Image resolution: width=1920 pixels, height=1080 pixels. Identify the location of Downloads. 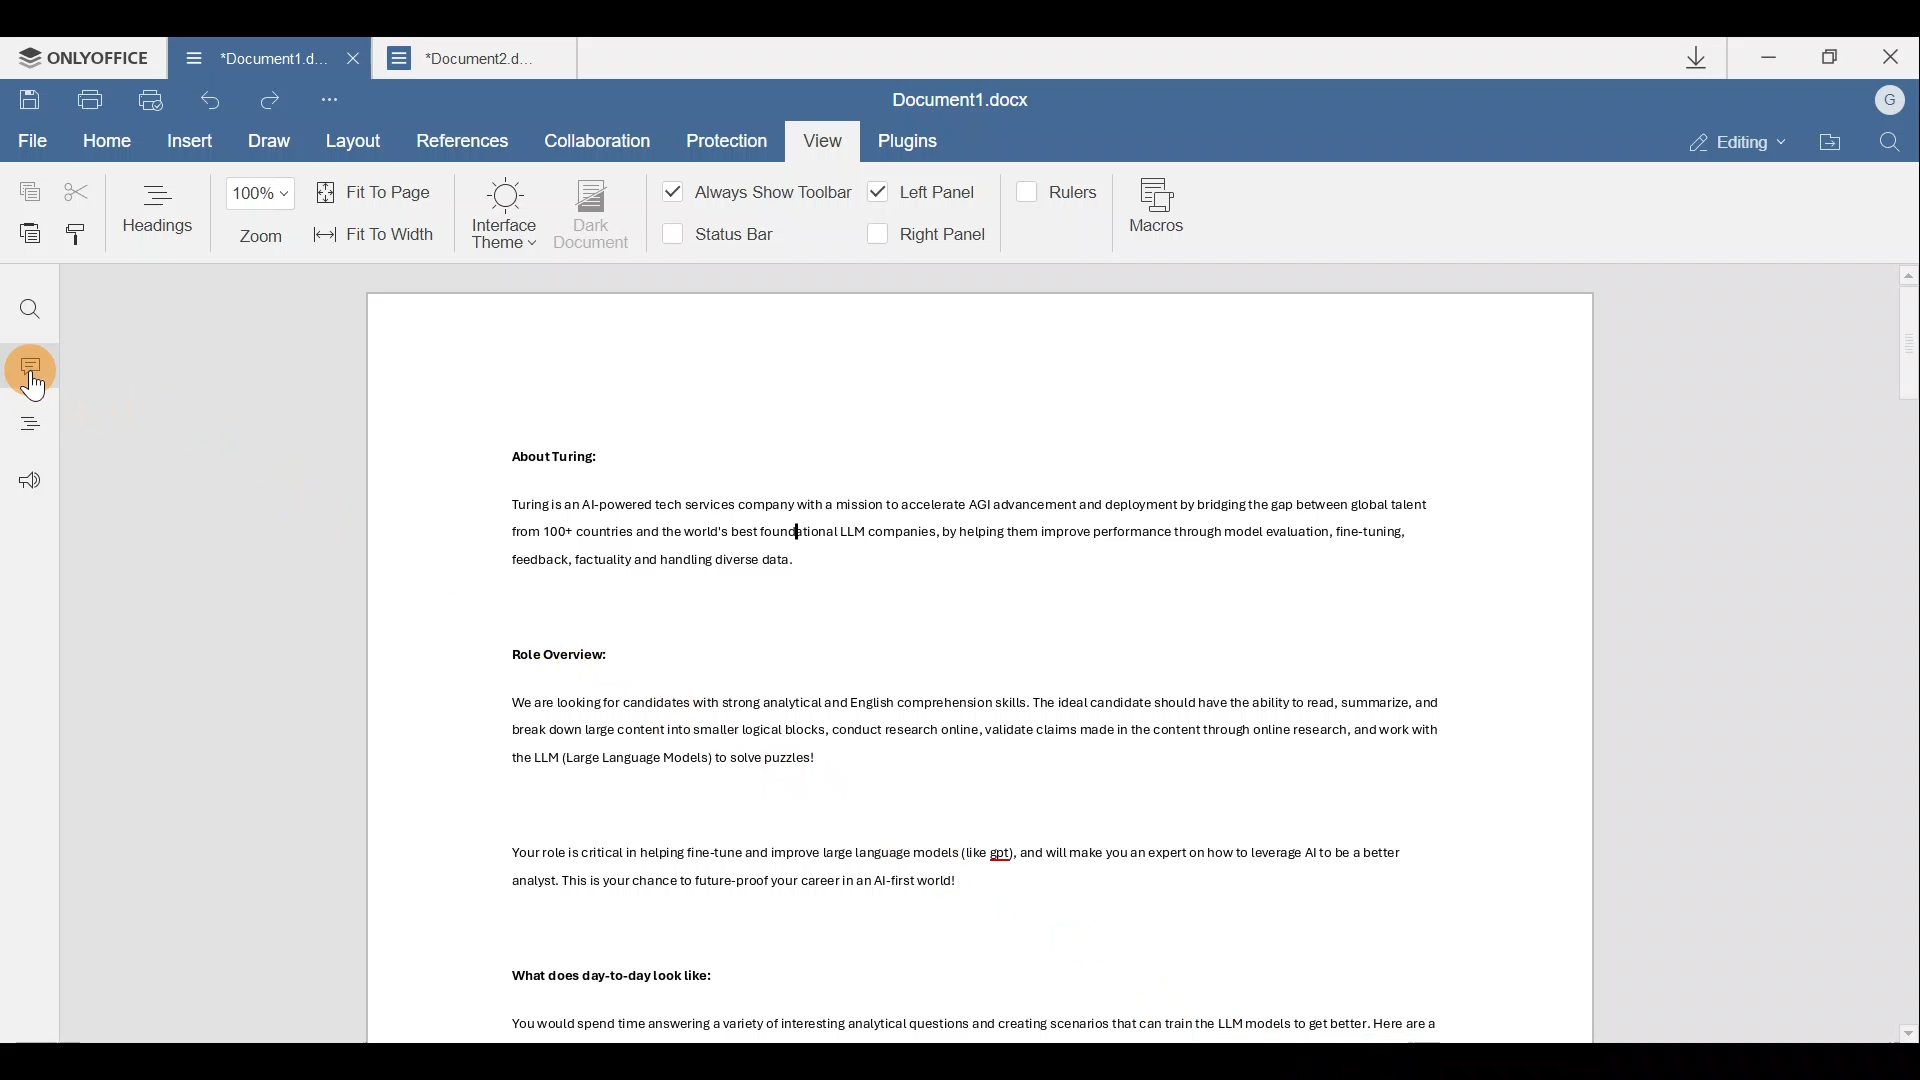
(1699, 57).